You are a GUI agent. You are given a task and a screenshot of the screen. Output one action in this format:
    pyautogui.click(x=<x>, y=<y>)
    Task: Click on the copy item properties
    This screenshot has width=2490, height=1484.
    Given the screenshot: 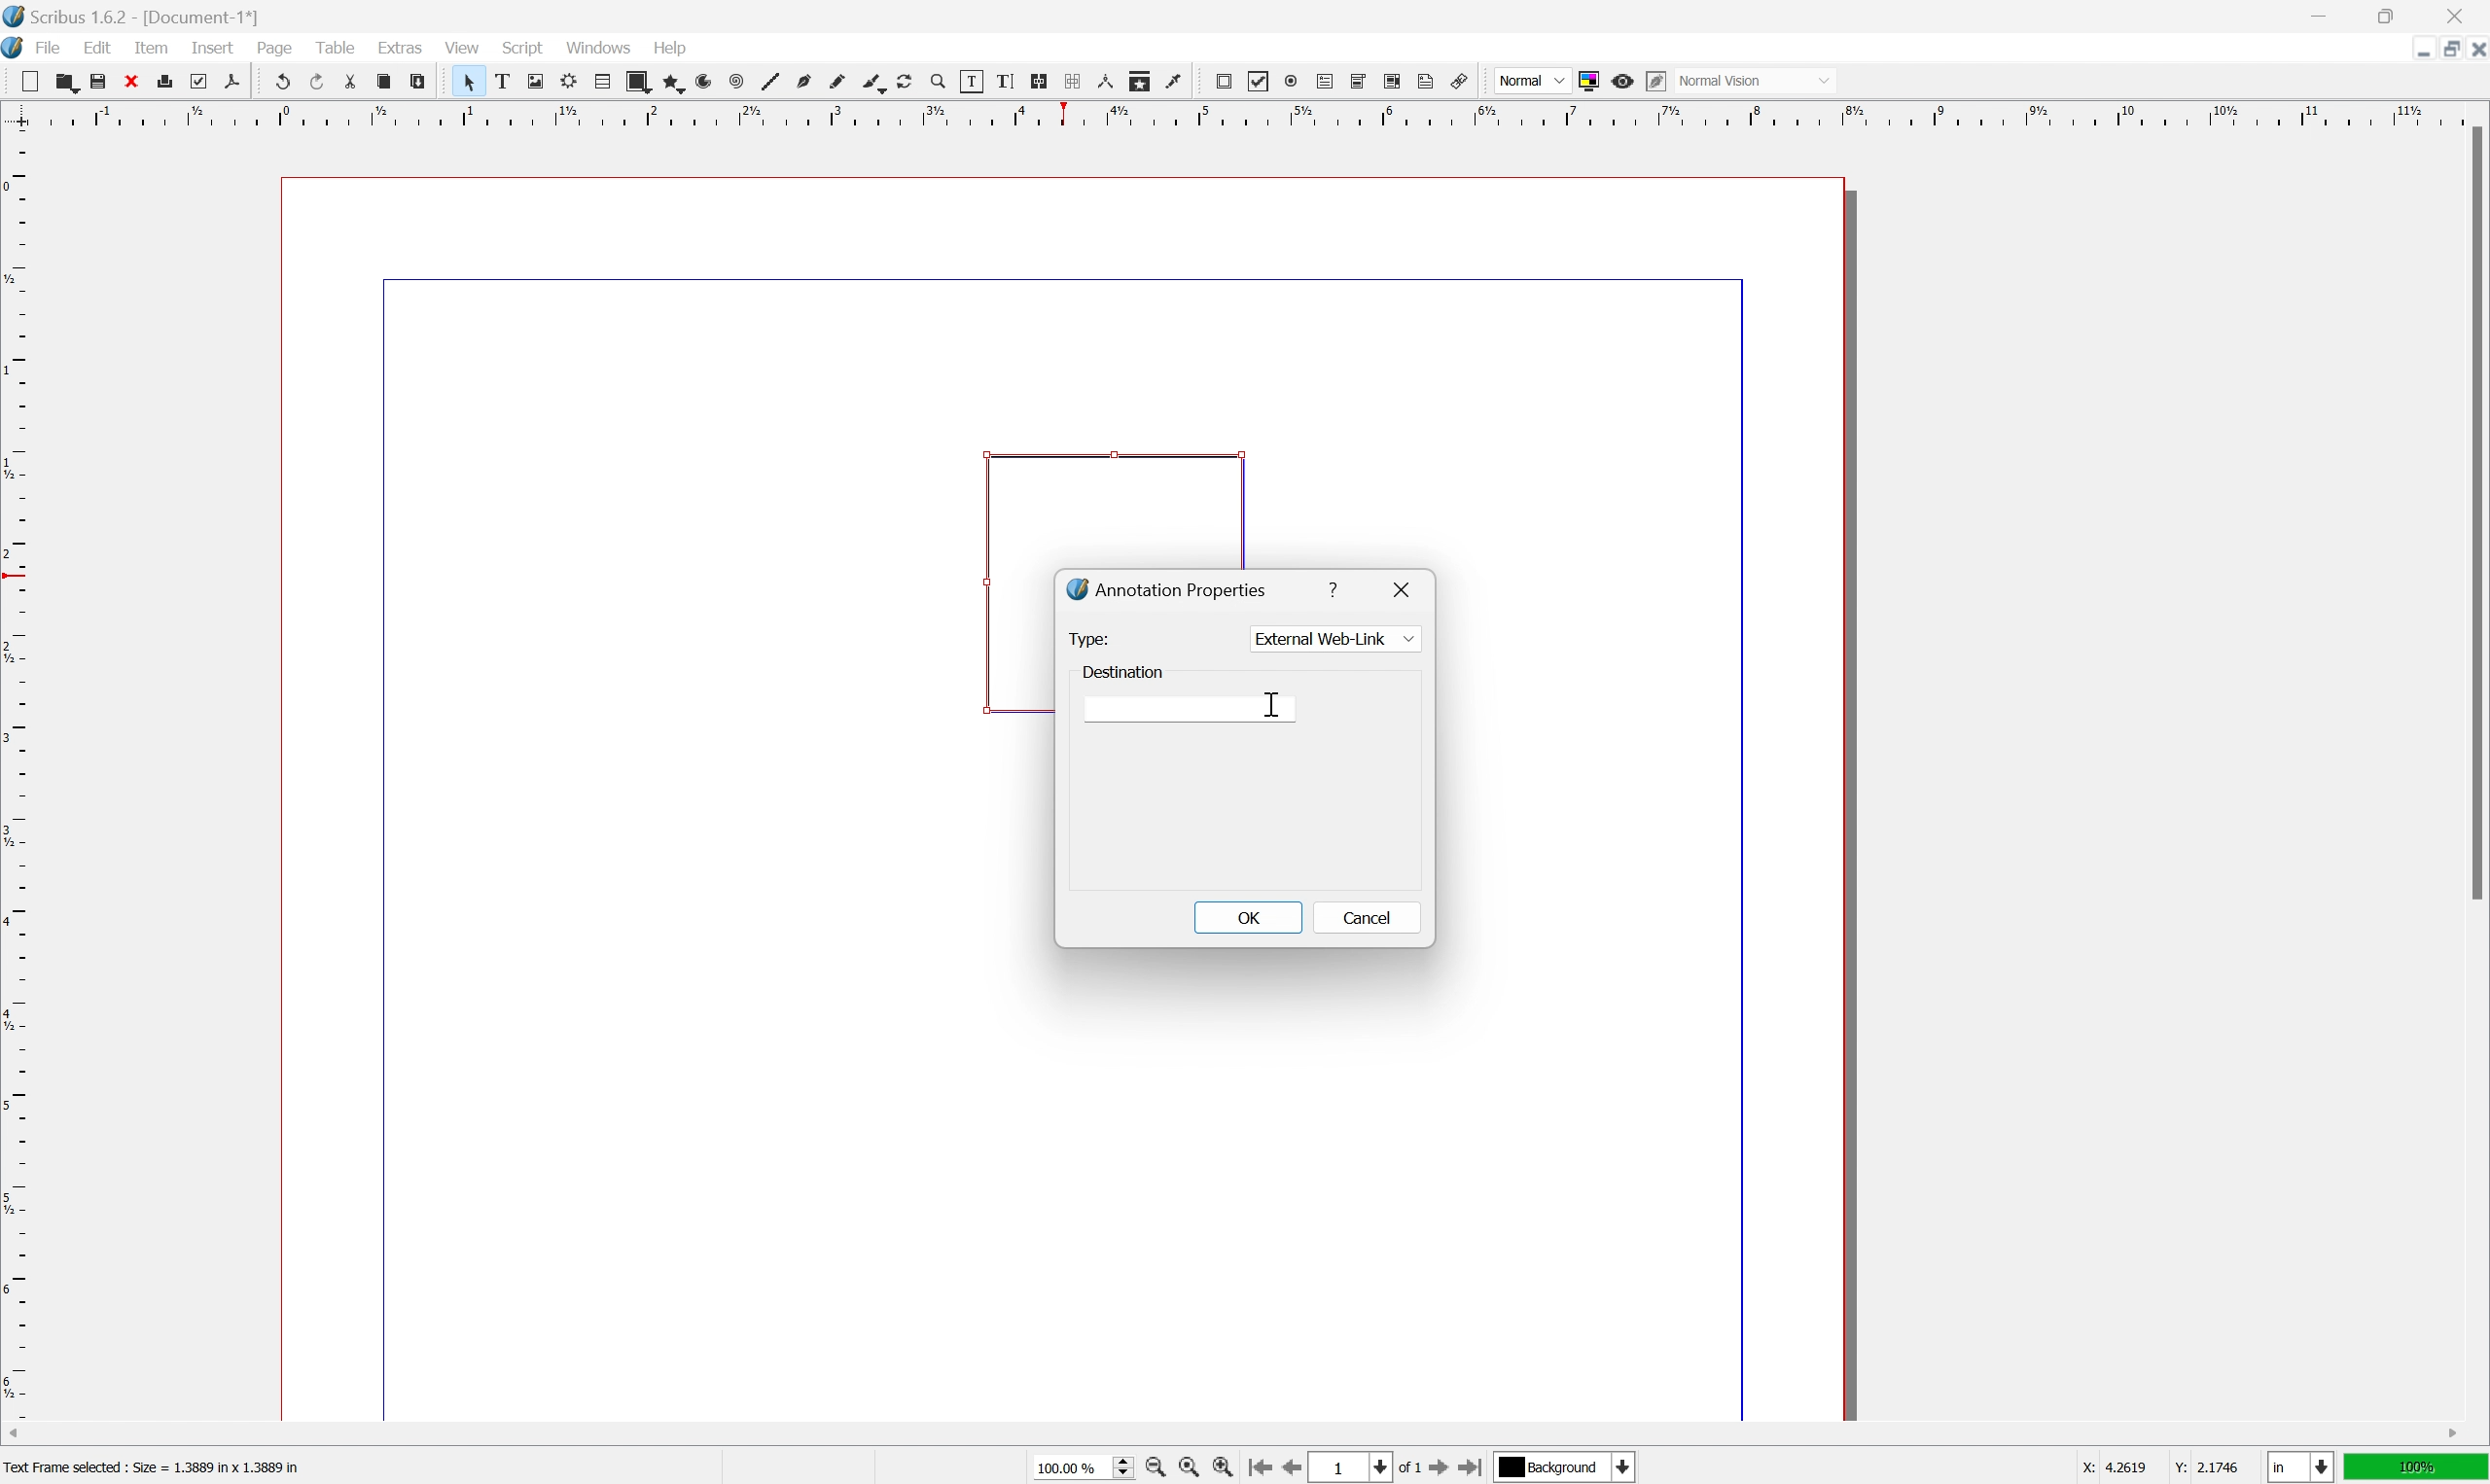 What is the action you would take?
    pyautogui.click(x=1140, y=81)
    